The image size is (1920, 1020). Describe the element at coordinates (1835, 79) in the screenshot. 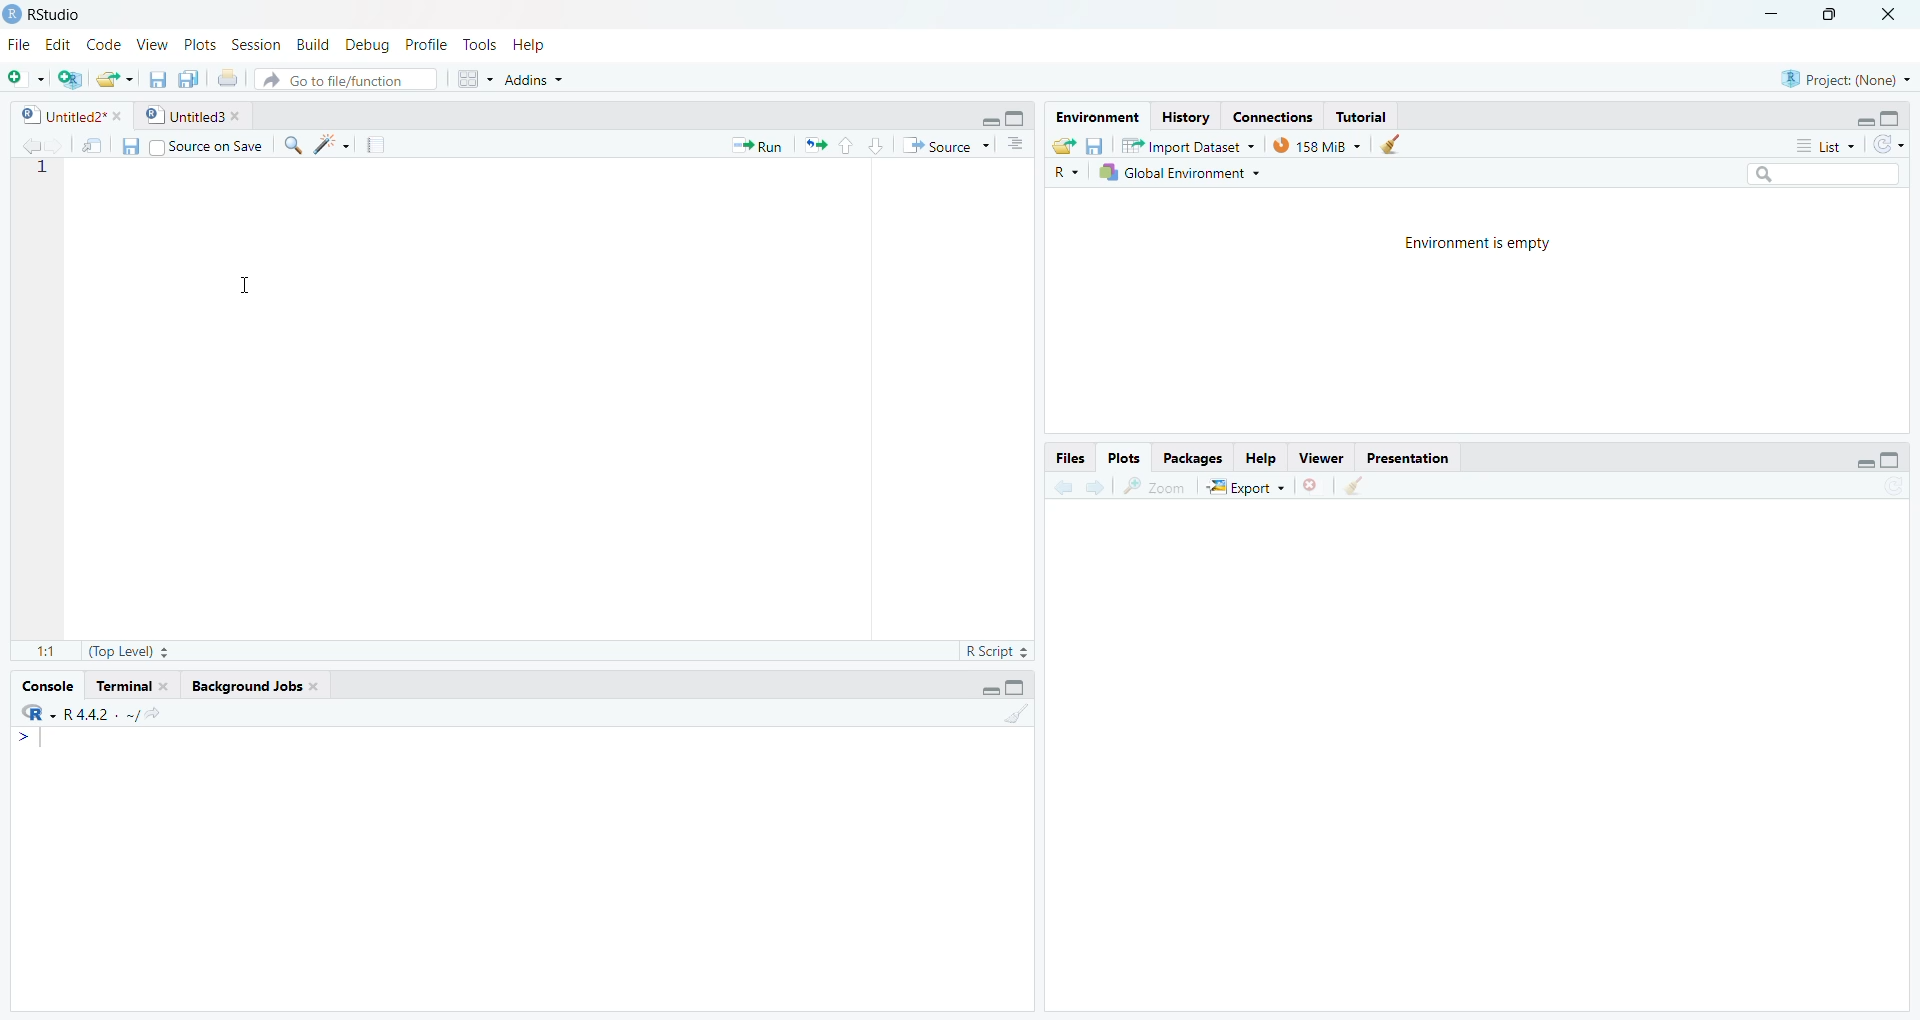

I see `U Project: (None) +` at that location.